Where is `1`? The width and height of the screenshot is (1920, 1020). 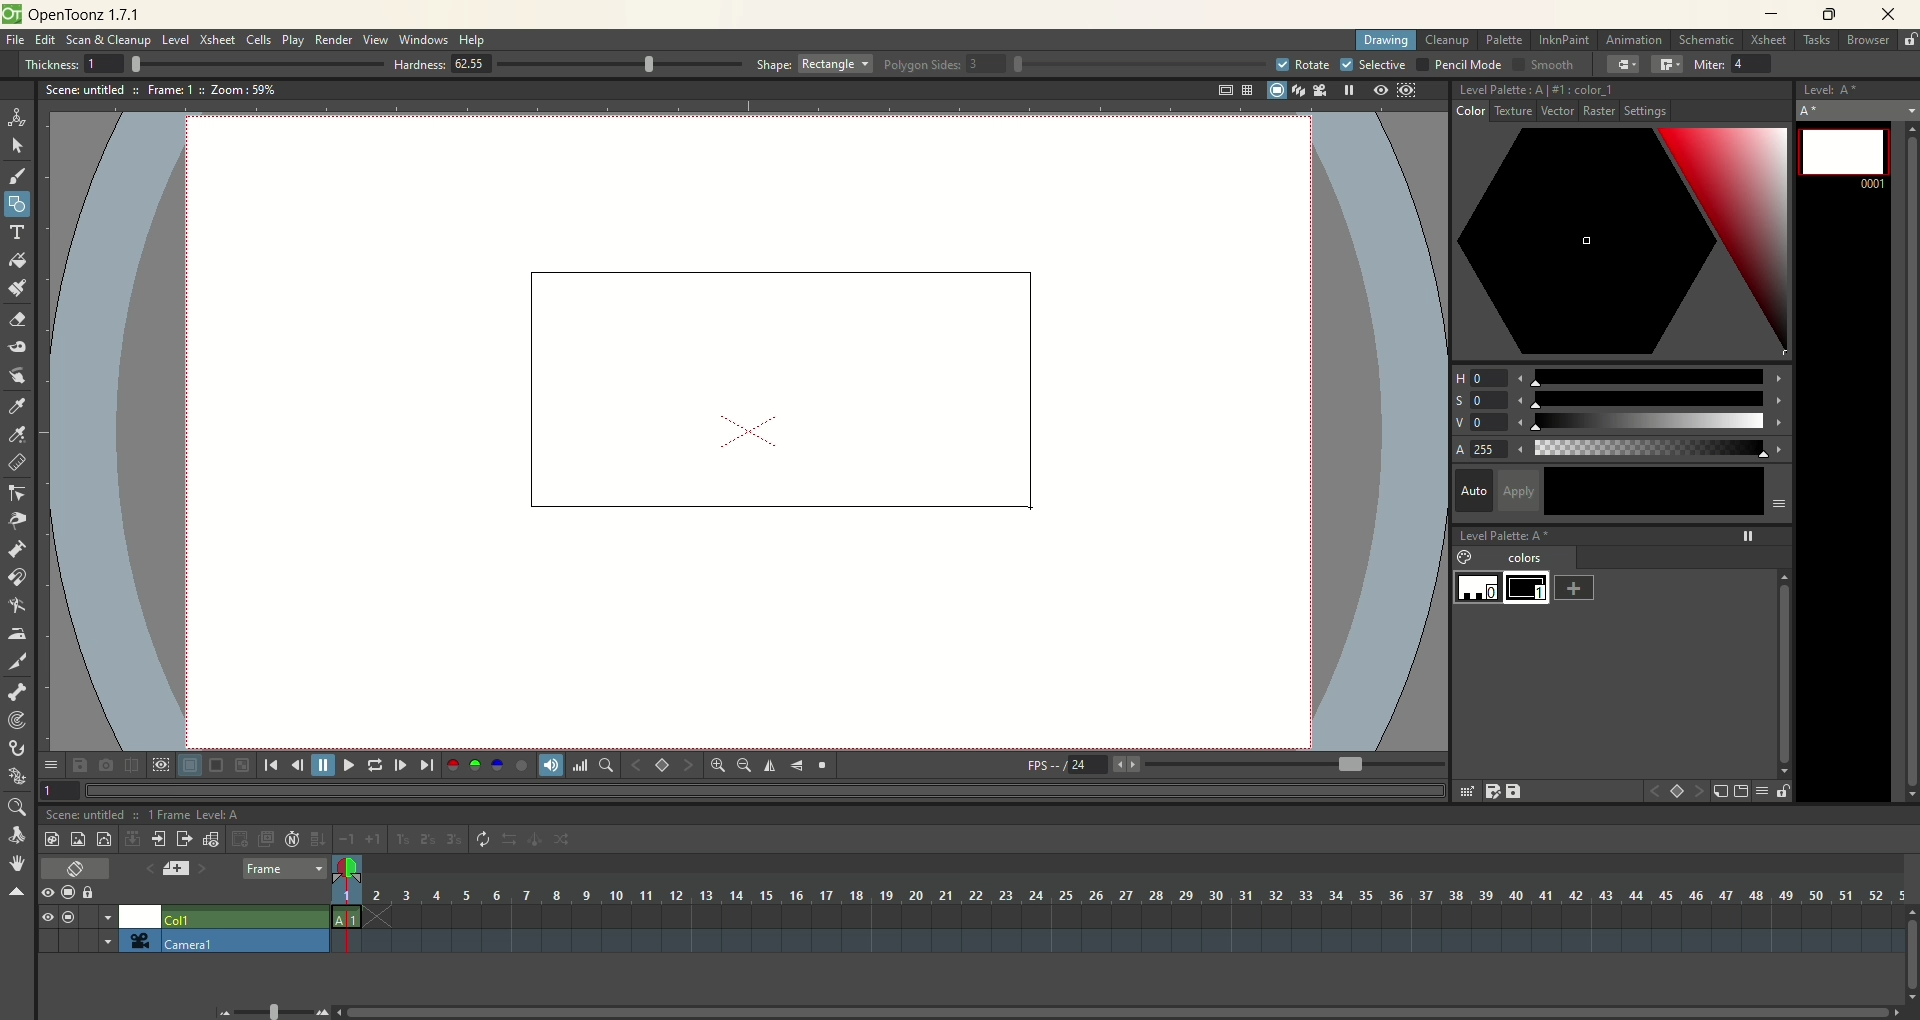
1 is located at coordinates (60, 789).